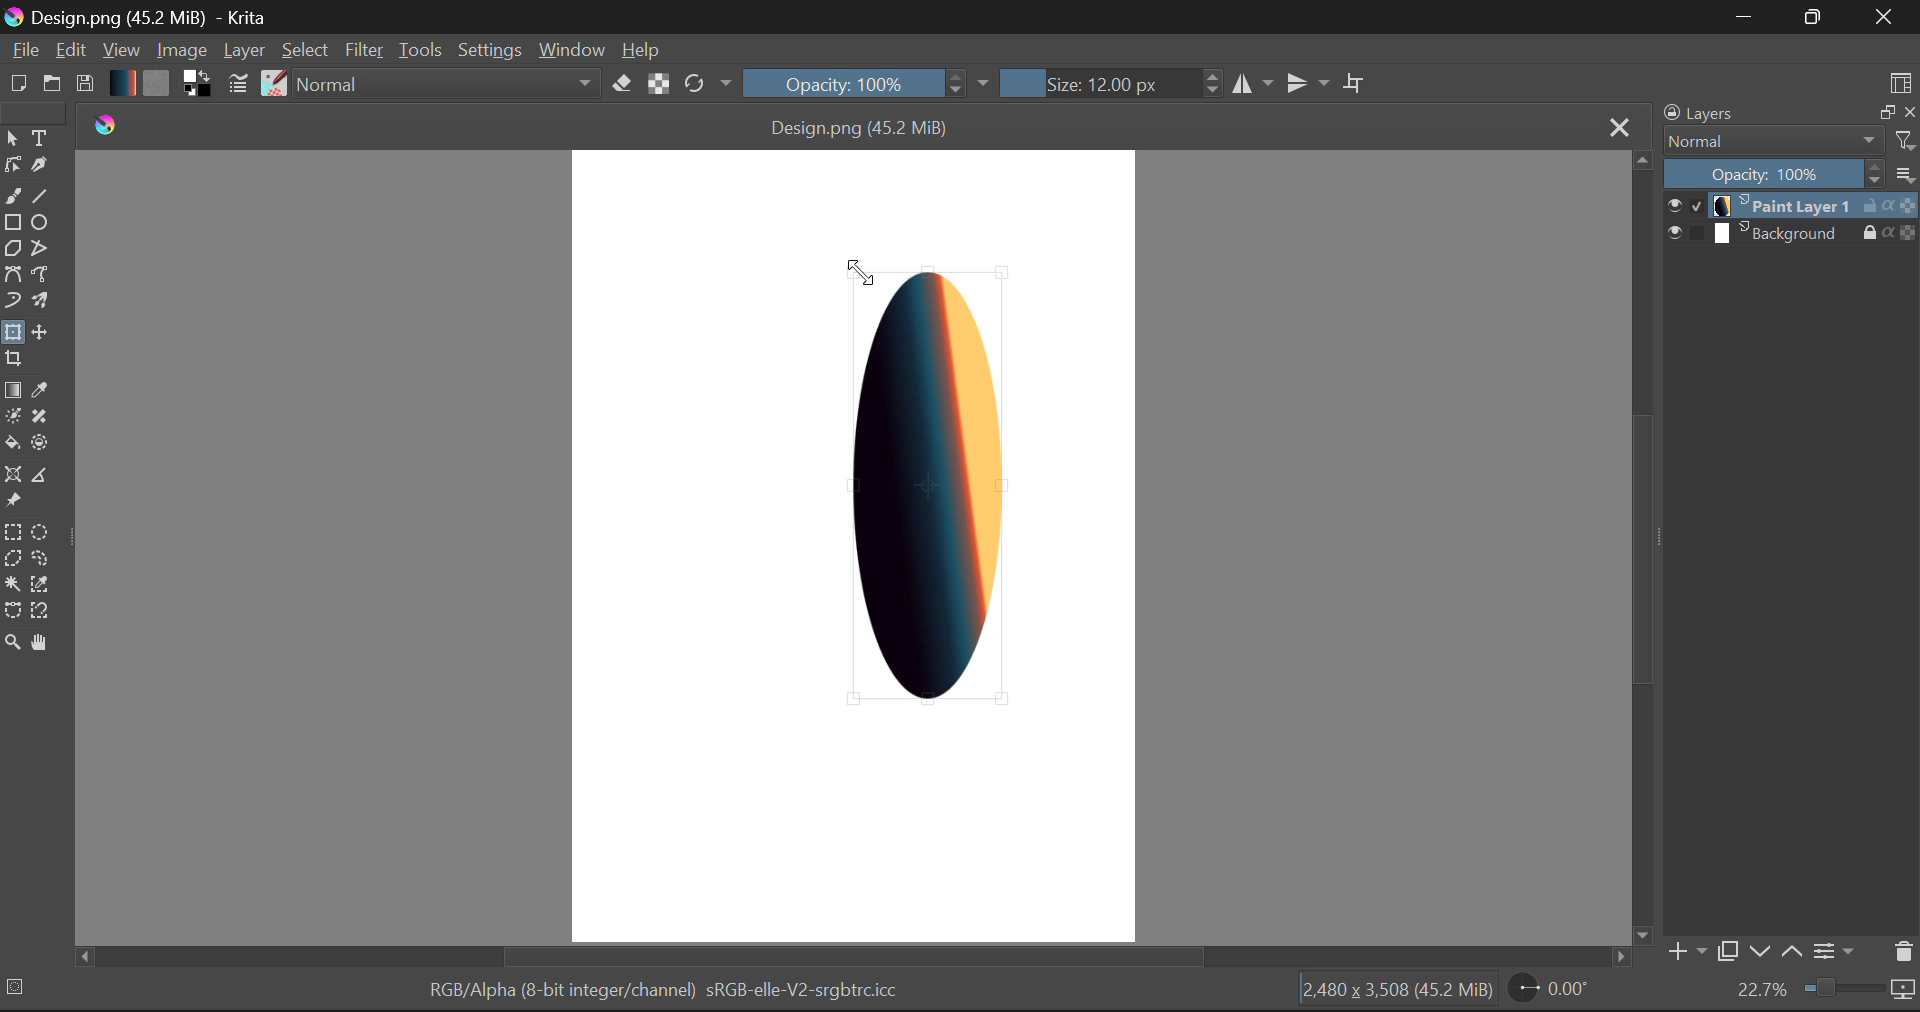 Image resolution: width=1920 pixels, height=1012 pixels. What do you see at coordinates (488, 49) in the screenshot?
I see `Settings` at bounding box center [488, 49].